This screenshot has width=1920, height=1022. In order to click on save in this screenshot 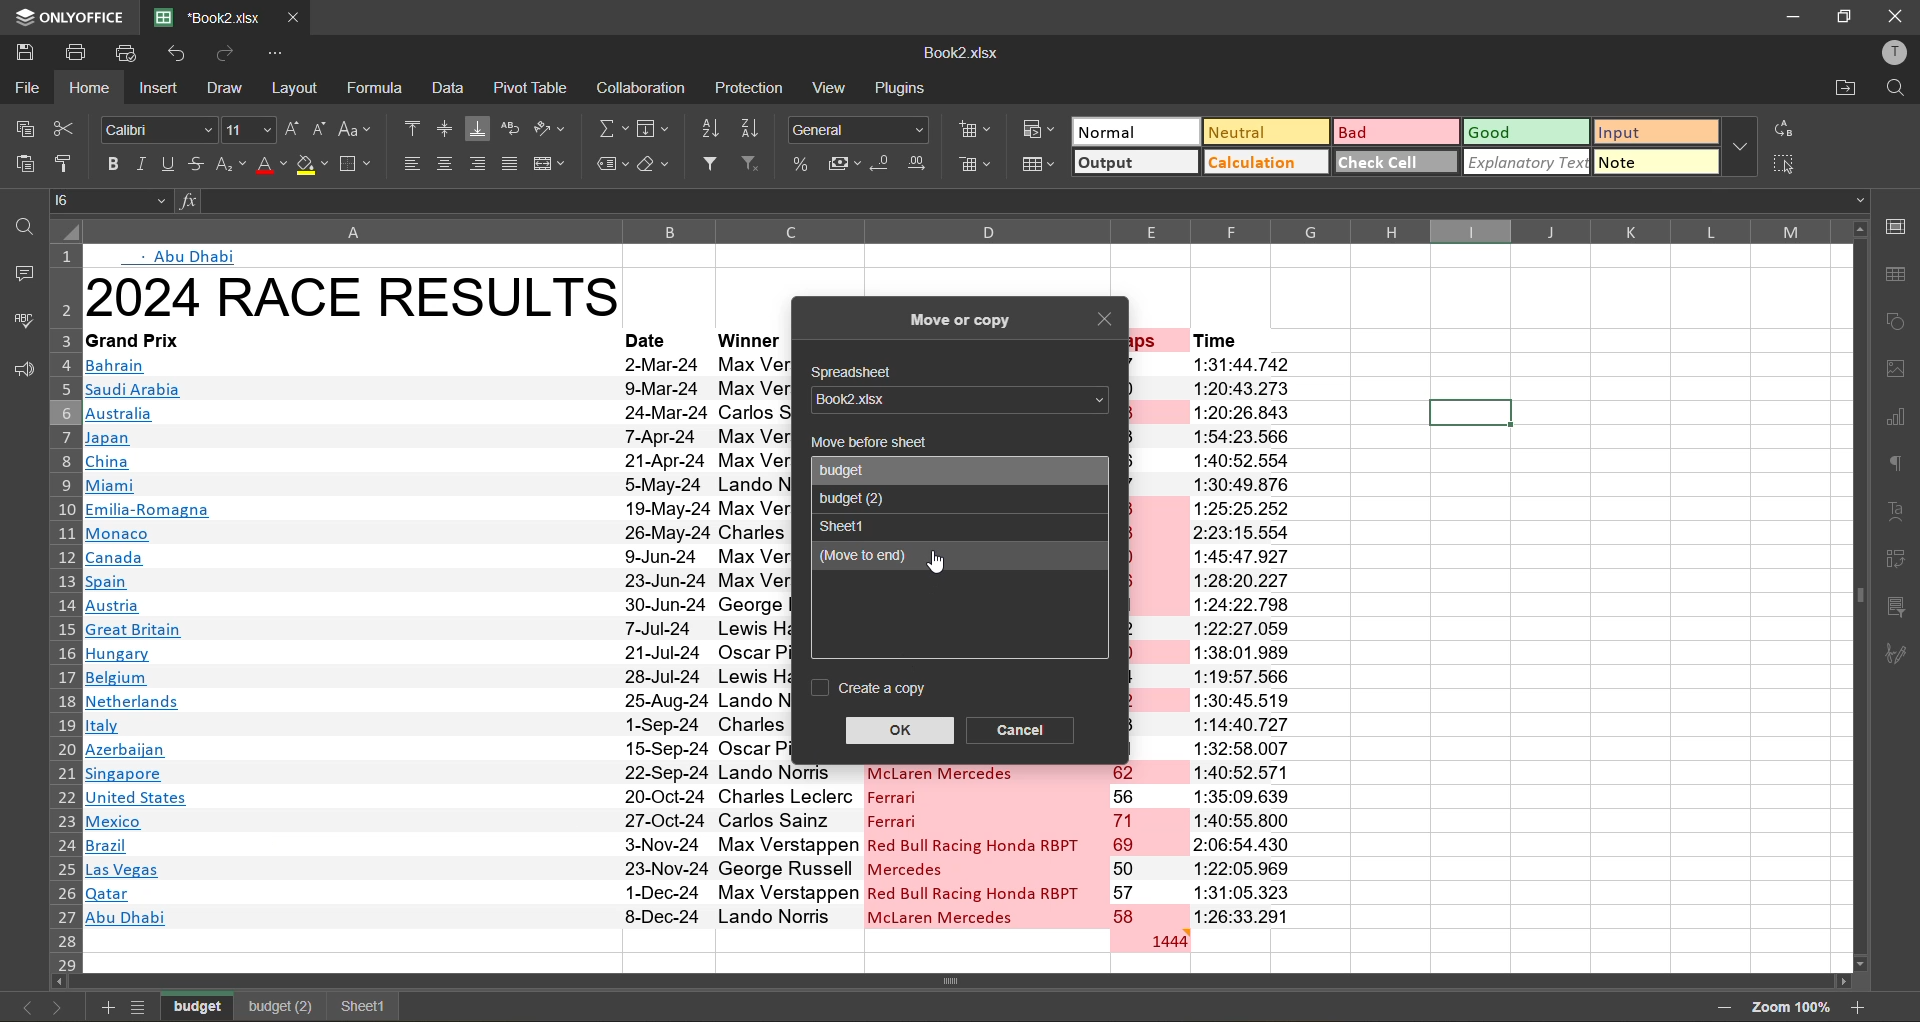, I will do `click(23, 49)`.